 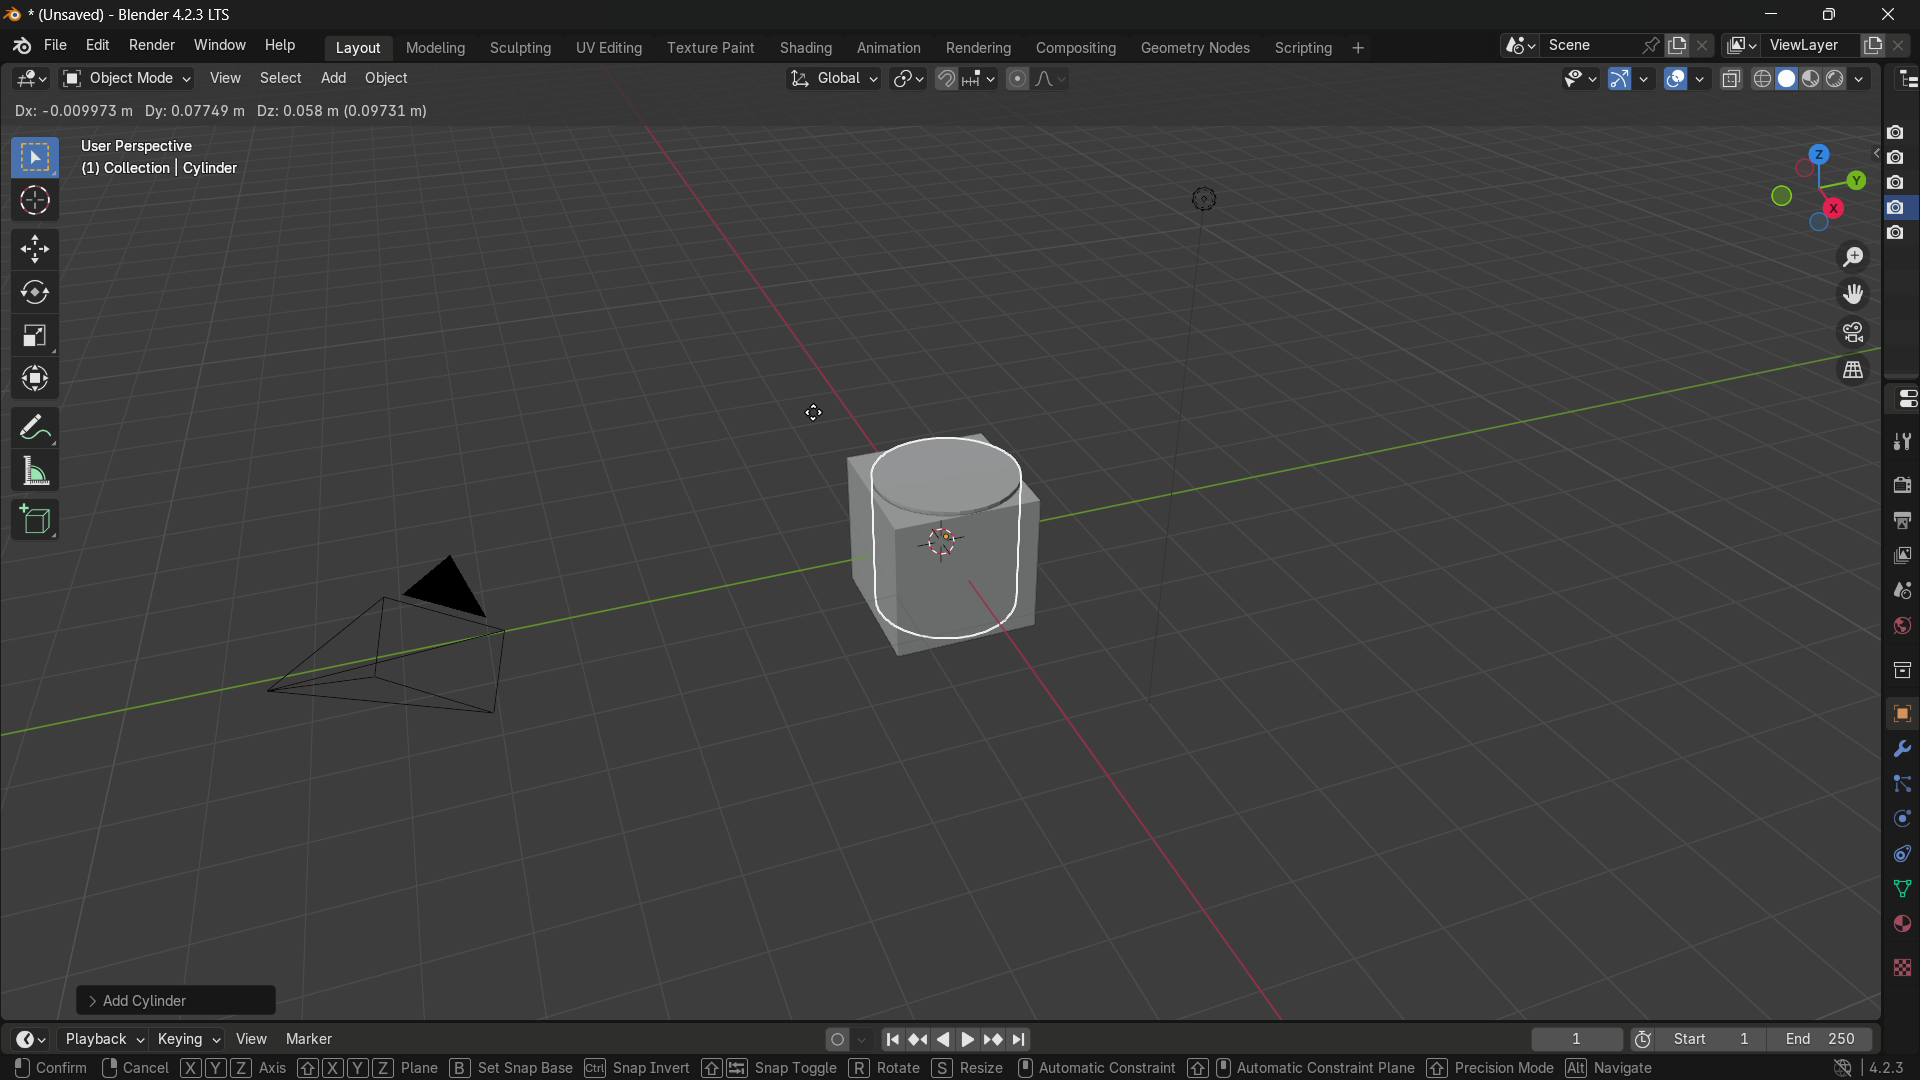 I want to click on remove view layer, so click(x=1904, y=46).